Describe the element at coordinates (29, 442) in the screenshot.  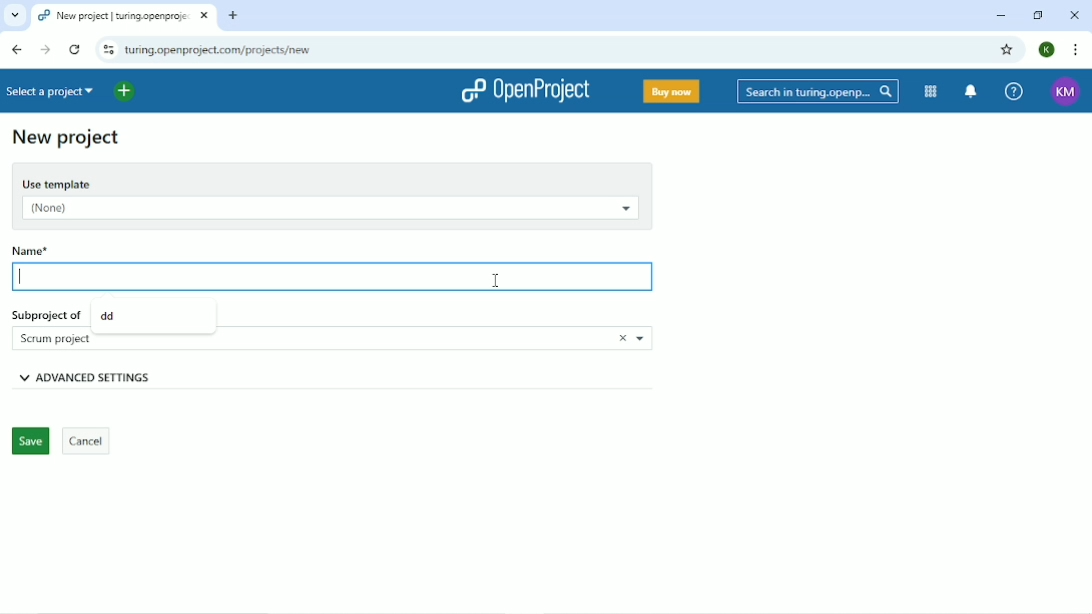
I see `Save` at that location.